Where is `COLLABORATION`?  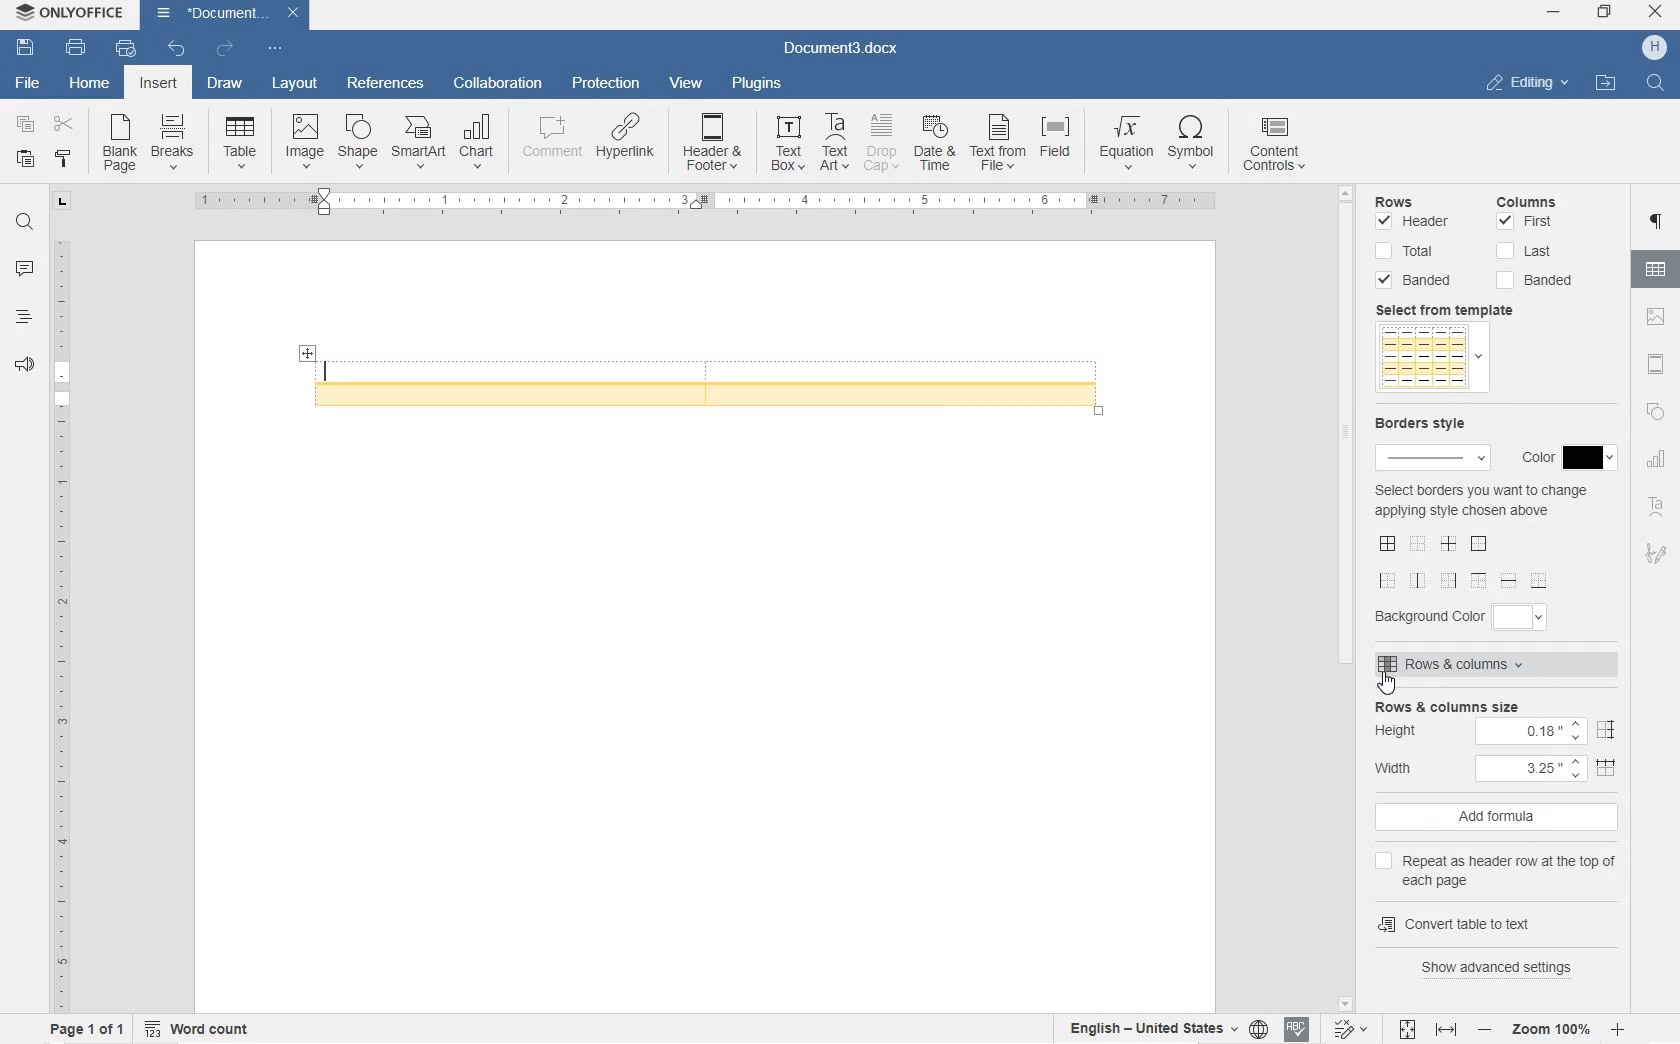
COLLABORATION is located at coordinates (501, 84).